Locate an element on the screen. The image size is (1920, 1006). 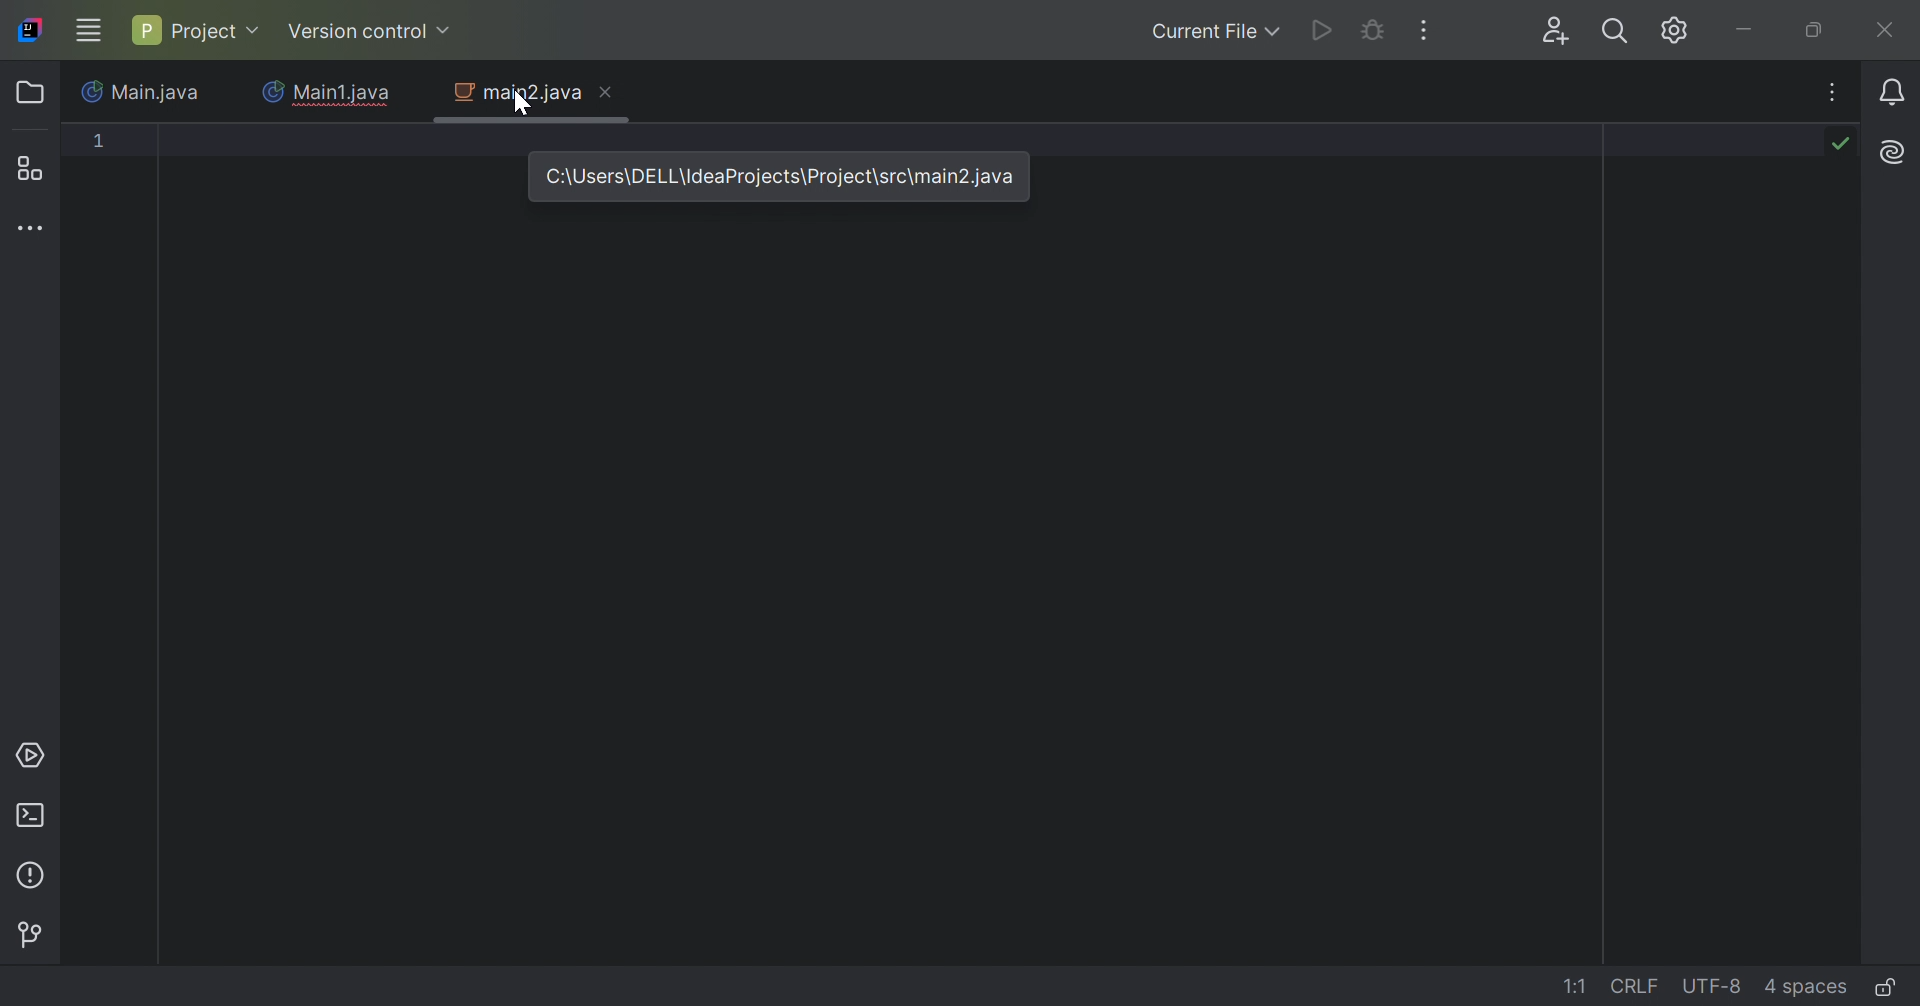
Minimize is located at coordinates (1744, 33).